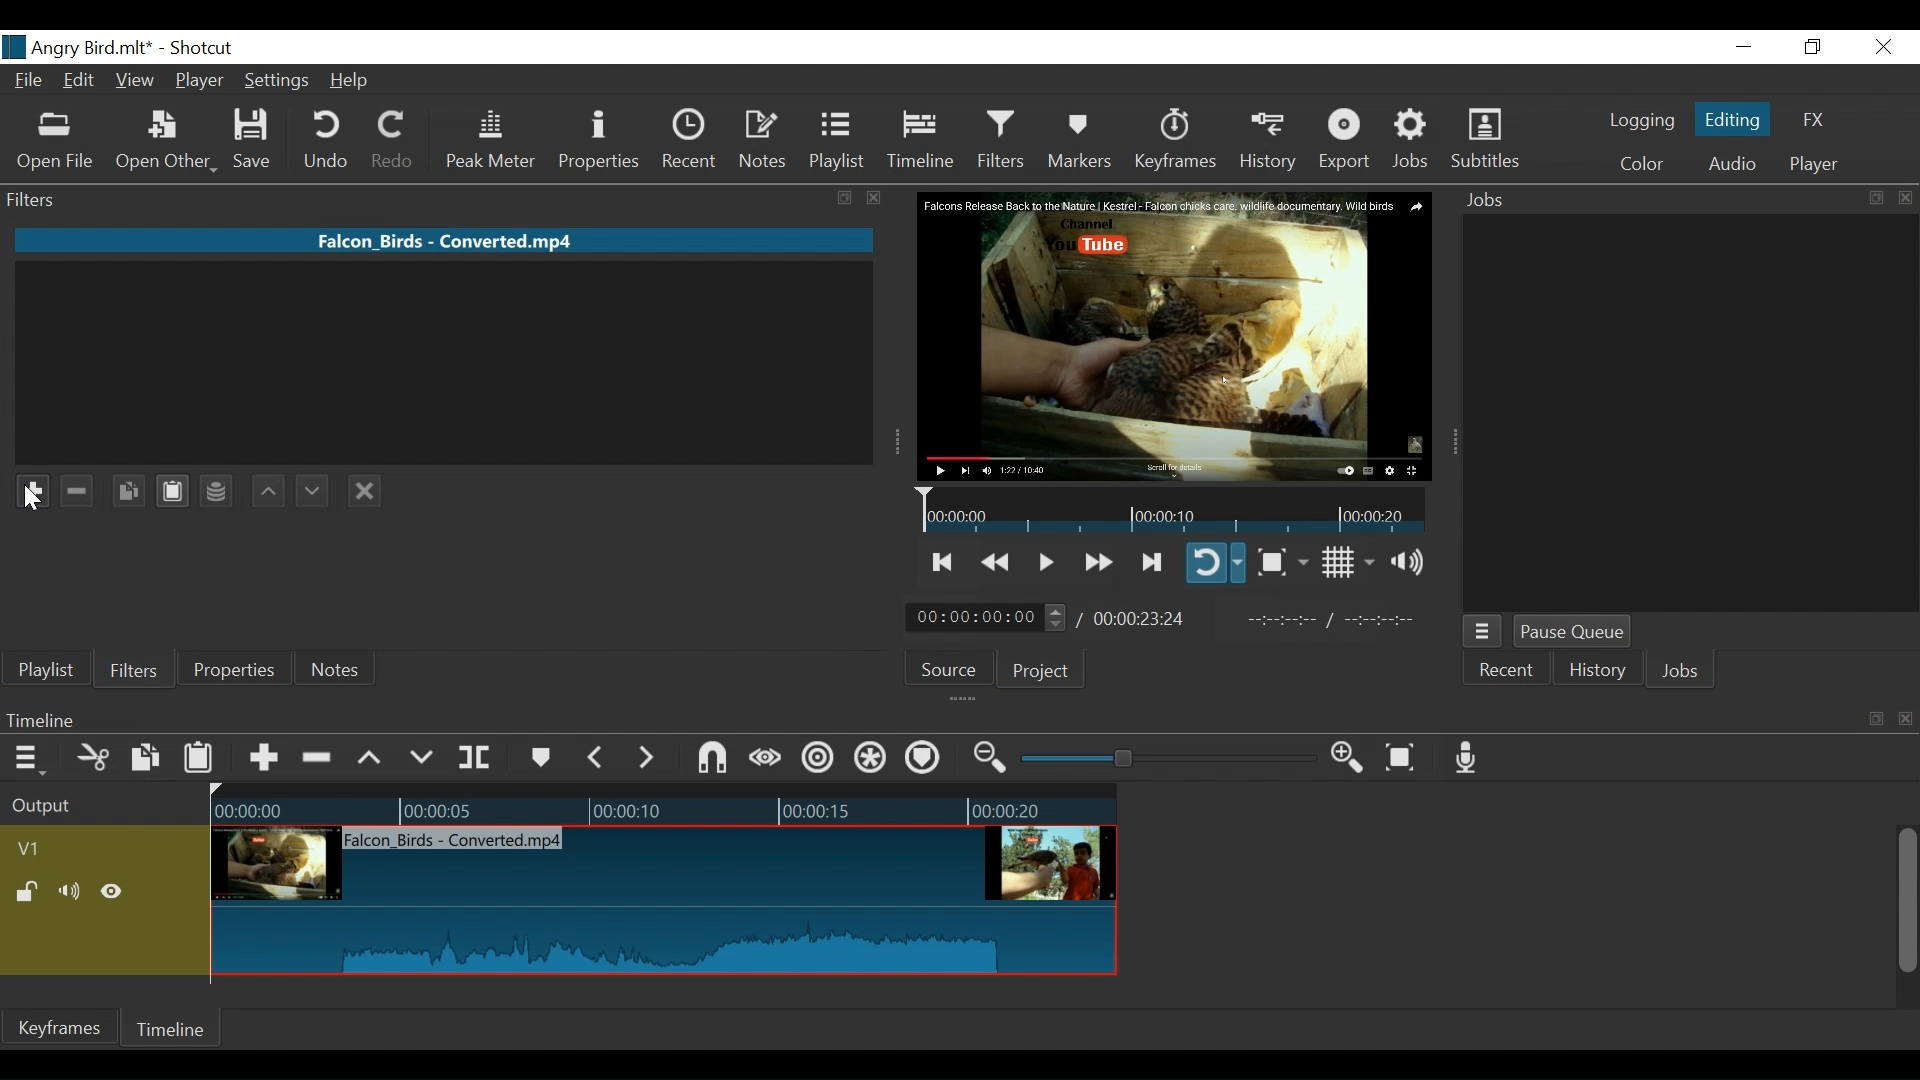  Describe the element at coordinates (875, 198) in the screenshot. I see `close` at that location.